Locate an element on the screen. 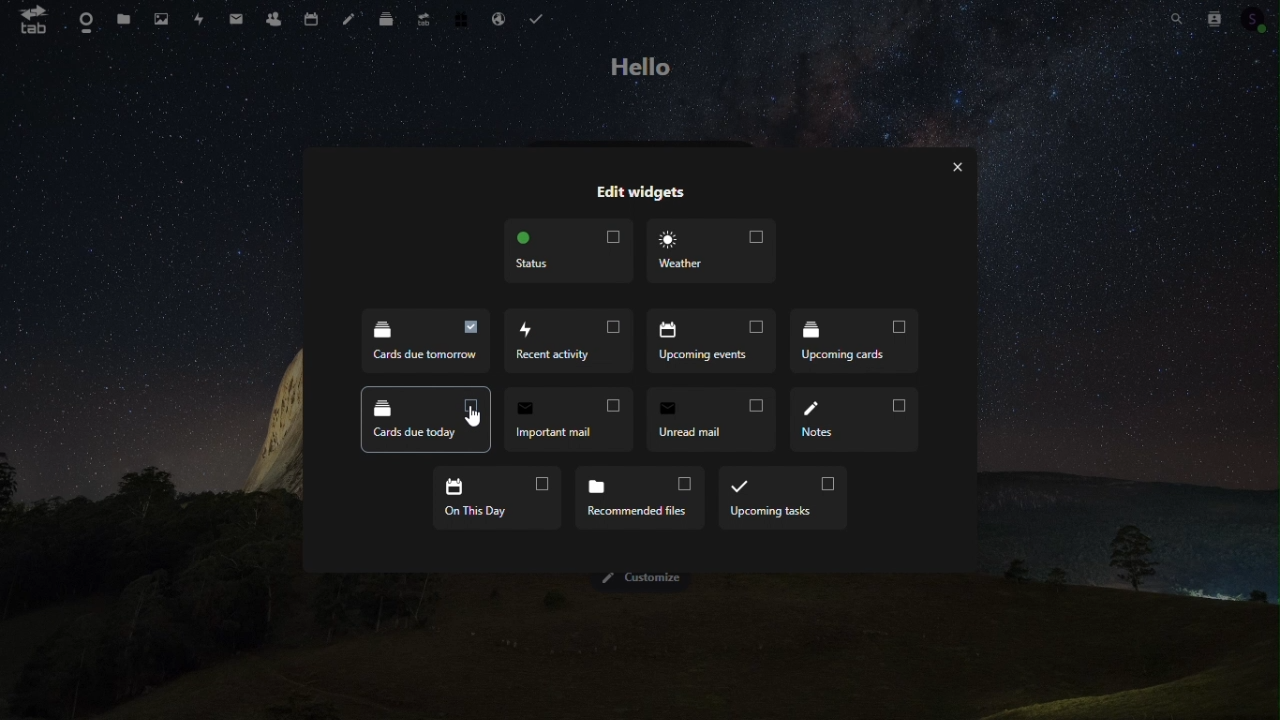 This screenshot has width=1280, height=720. Free trial is located at coordinates (460, 17).